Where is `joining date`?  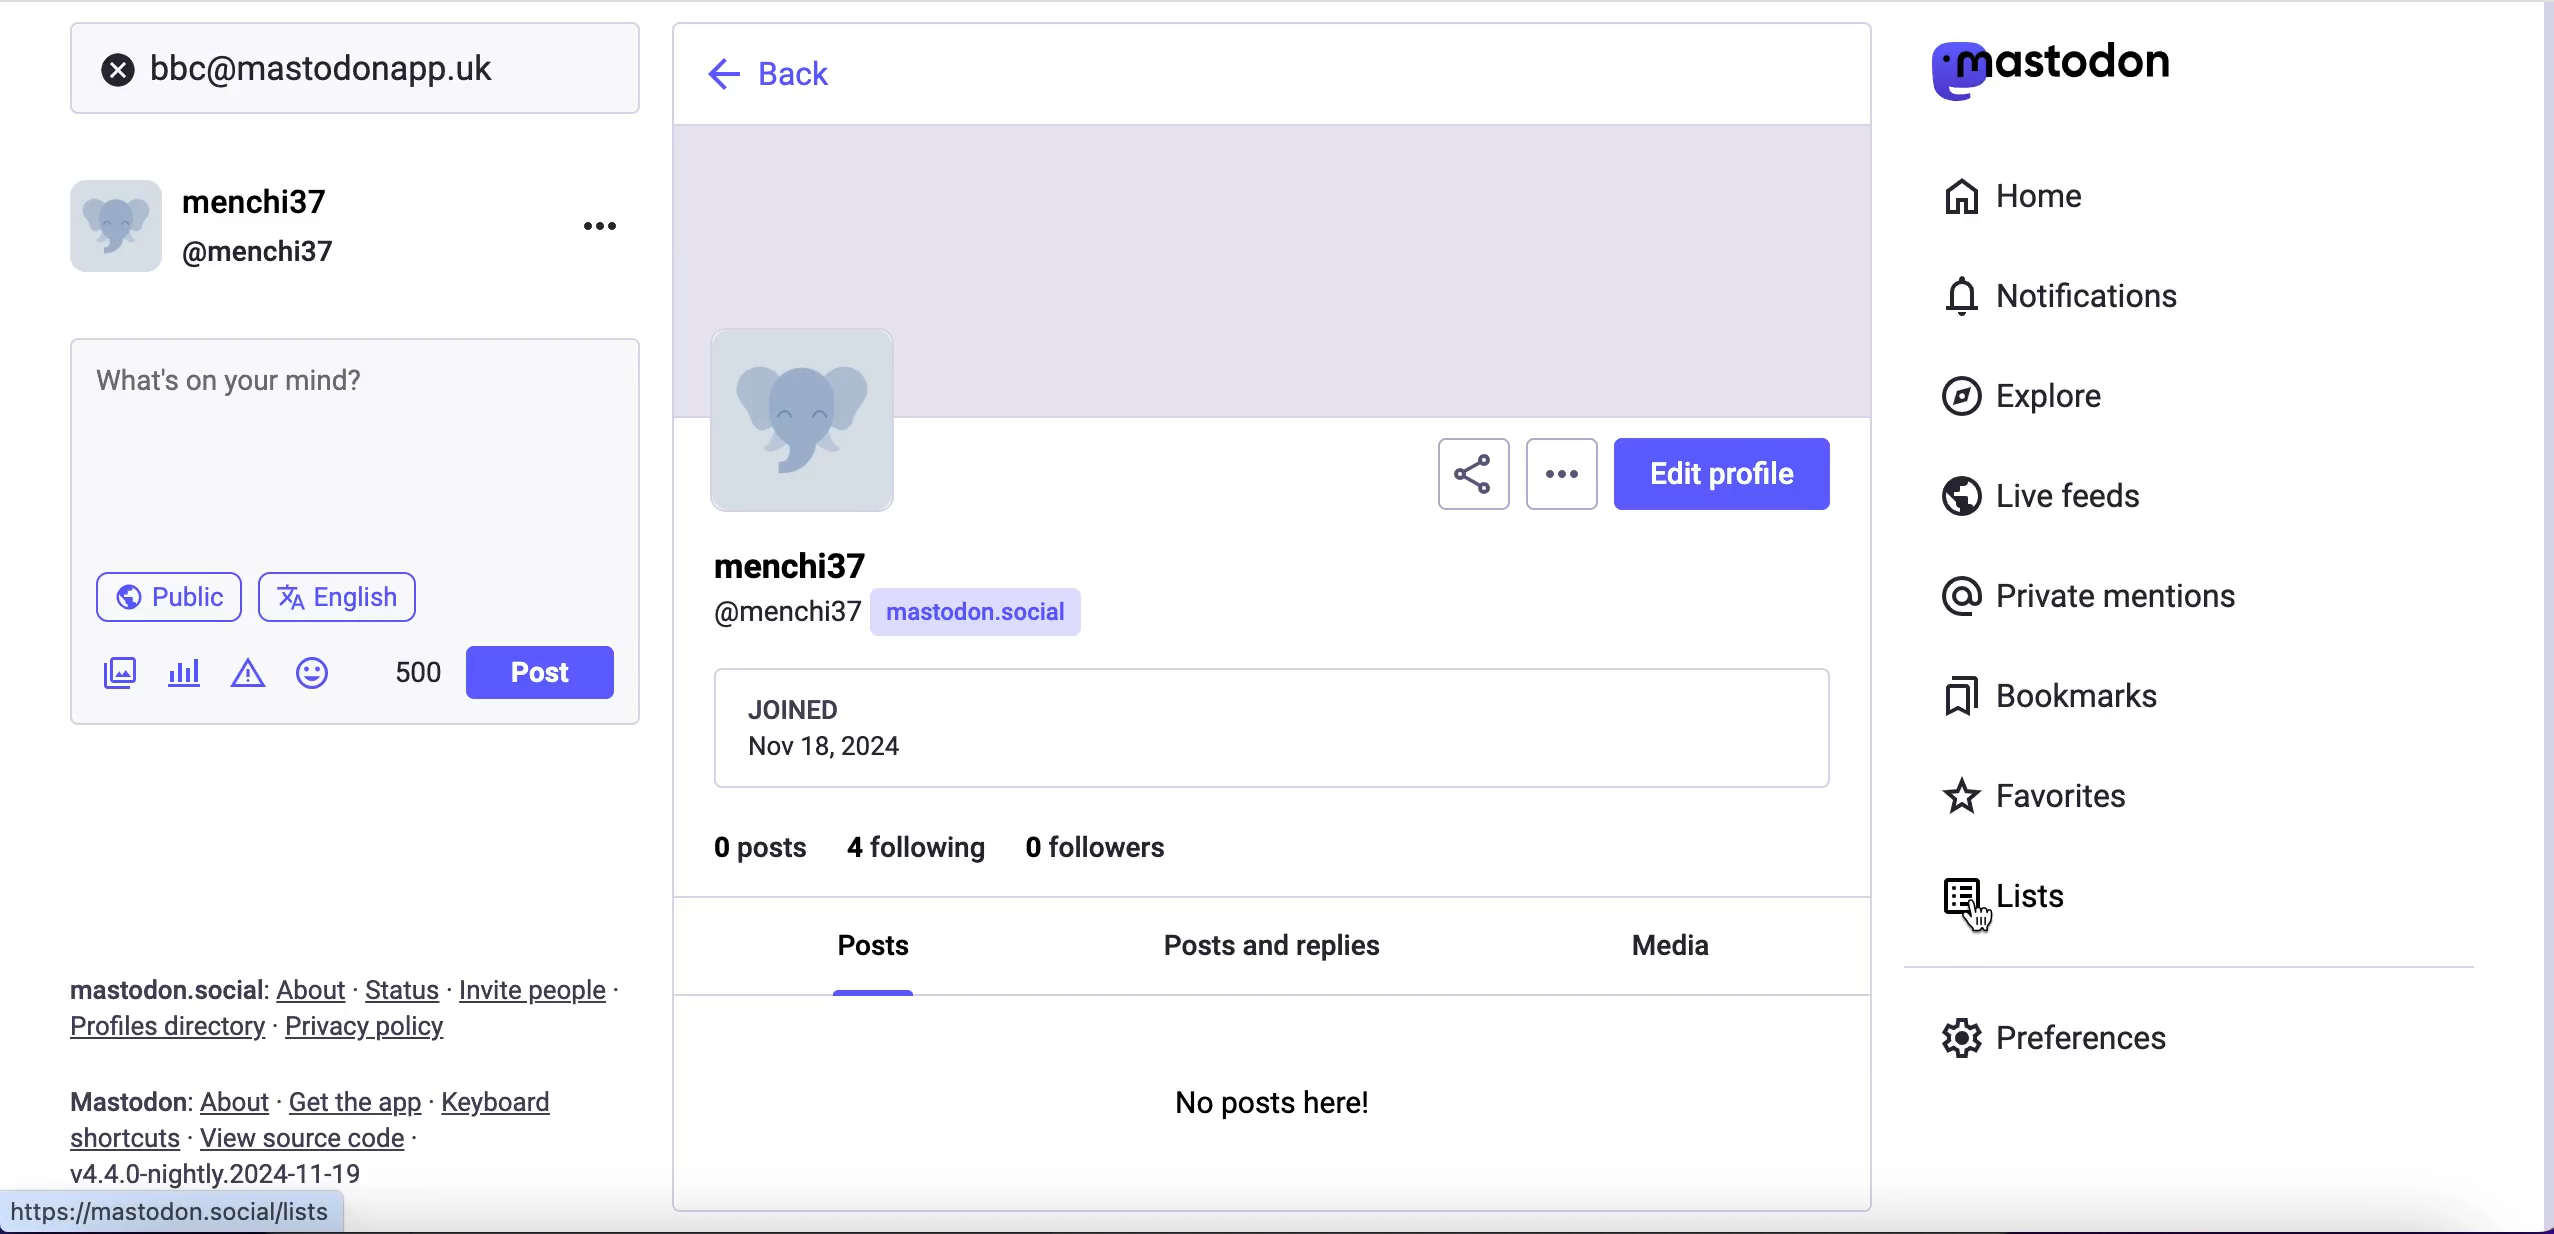
joining date is located at coordinates (1269, 725).